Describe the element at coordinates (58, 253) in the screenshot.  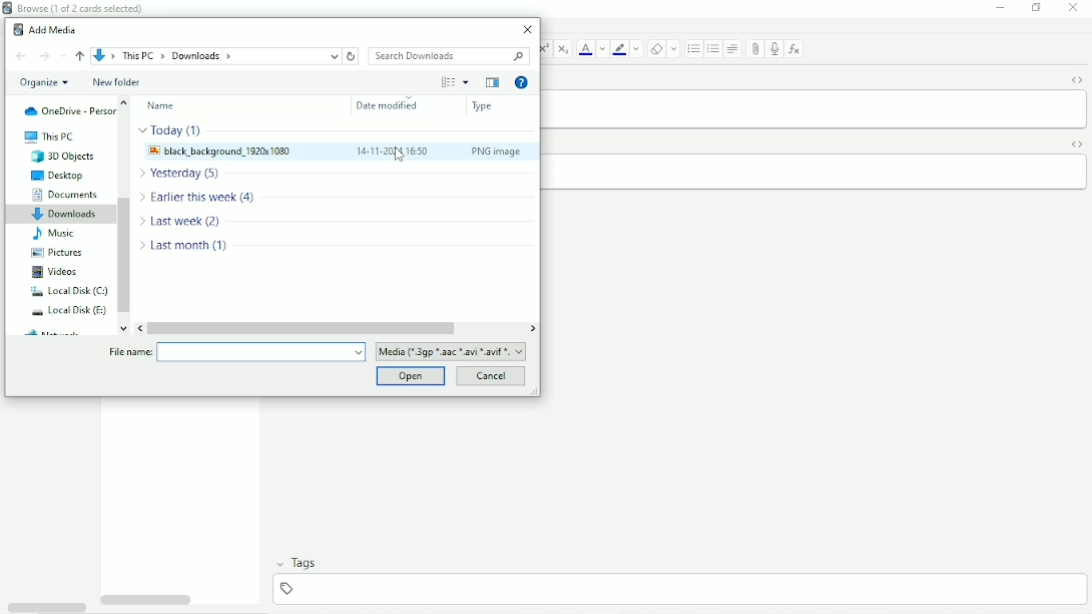
I see `Pictures` at that location.